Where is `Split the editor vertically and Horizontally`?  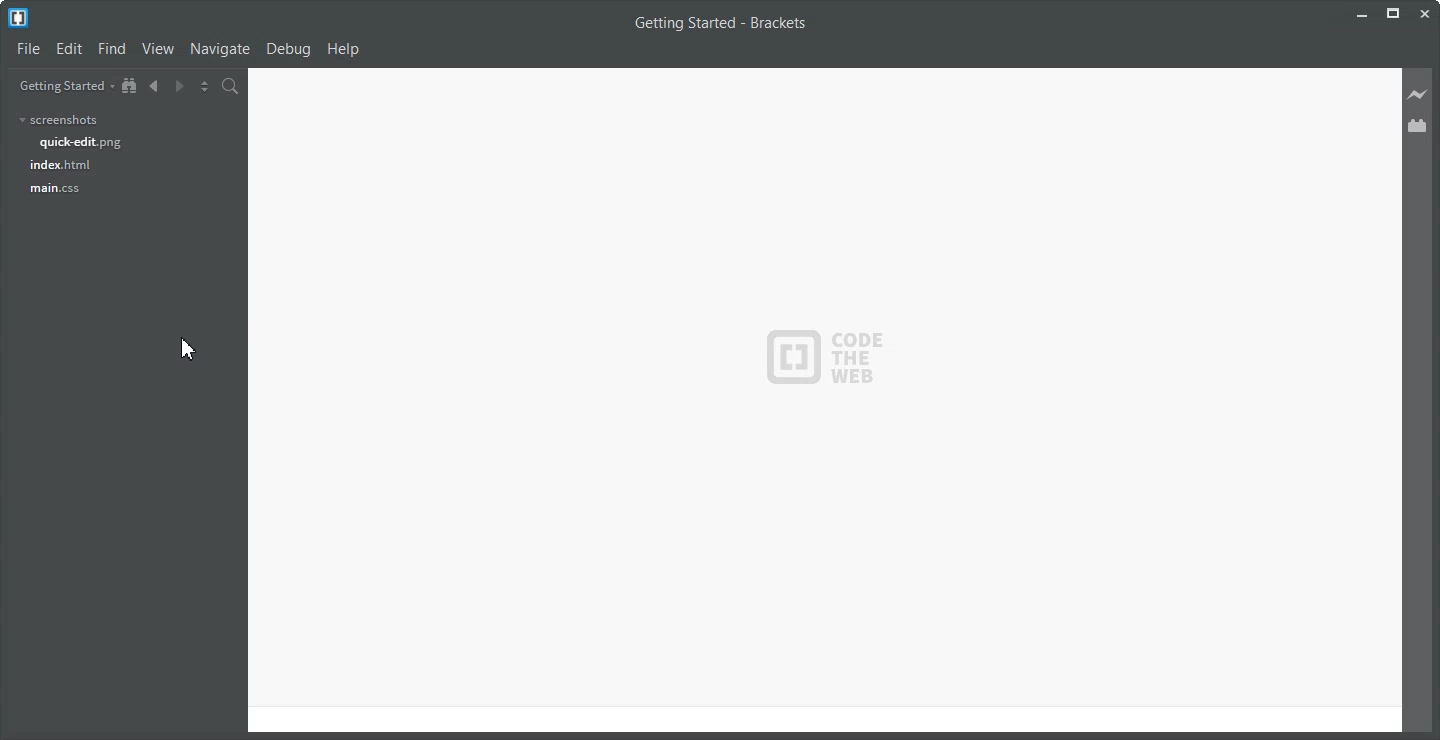 Split the editor vertically and Horizontally is located at coordinates (205, 85).